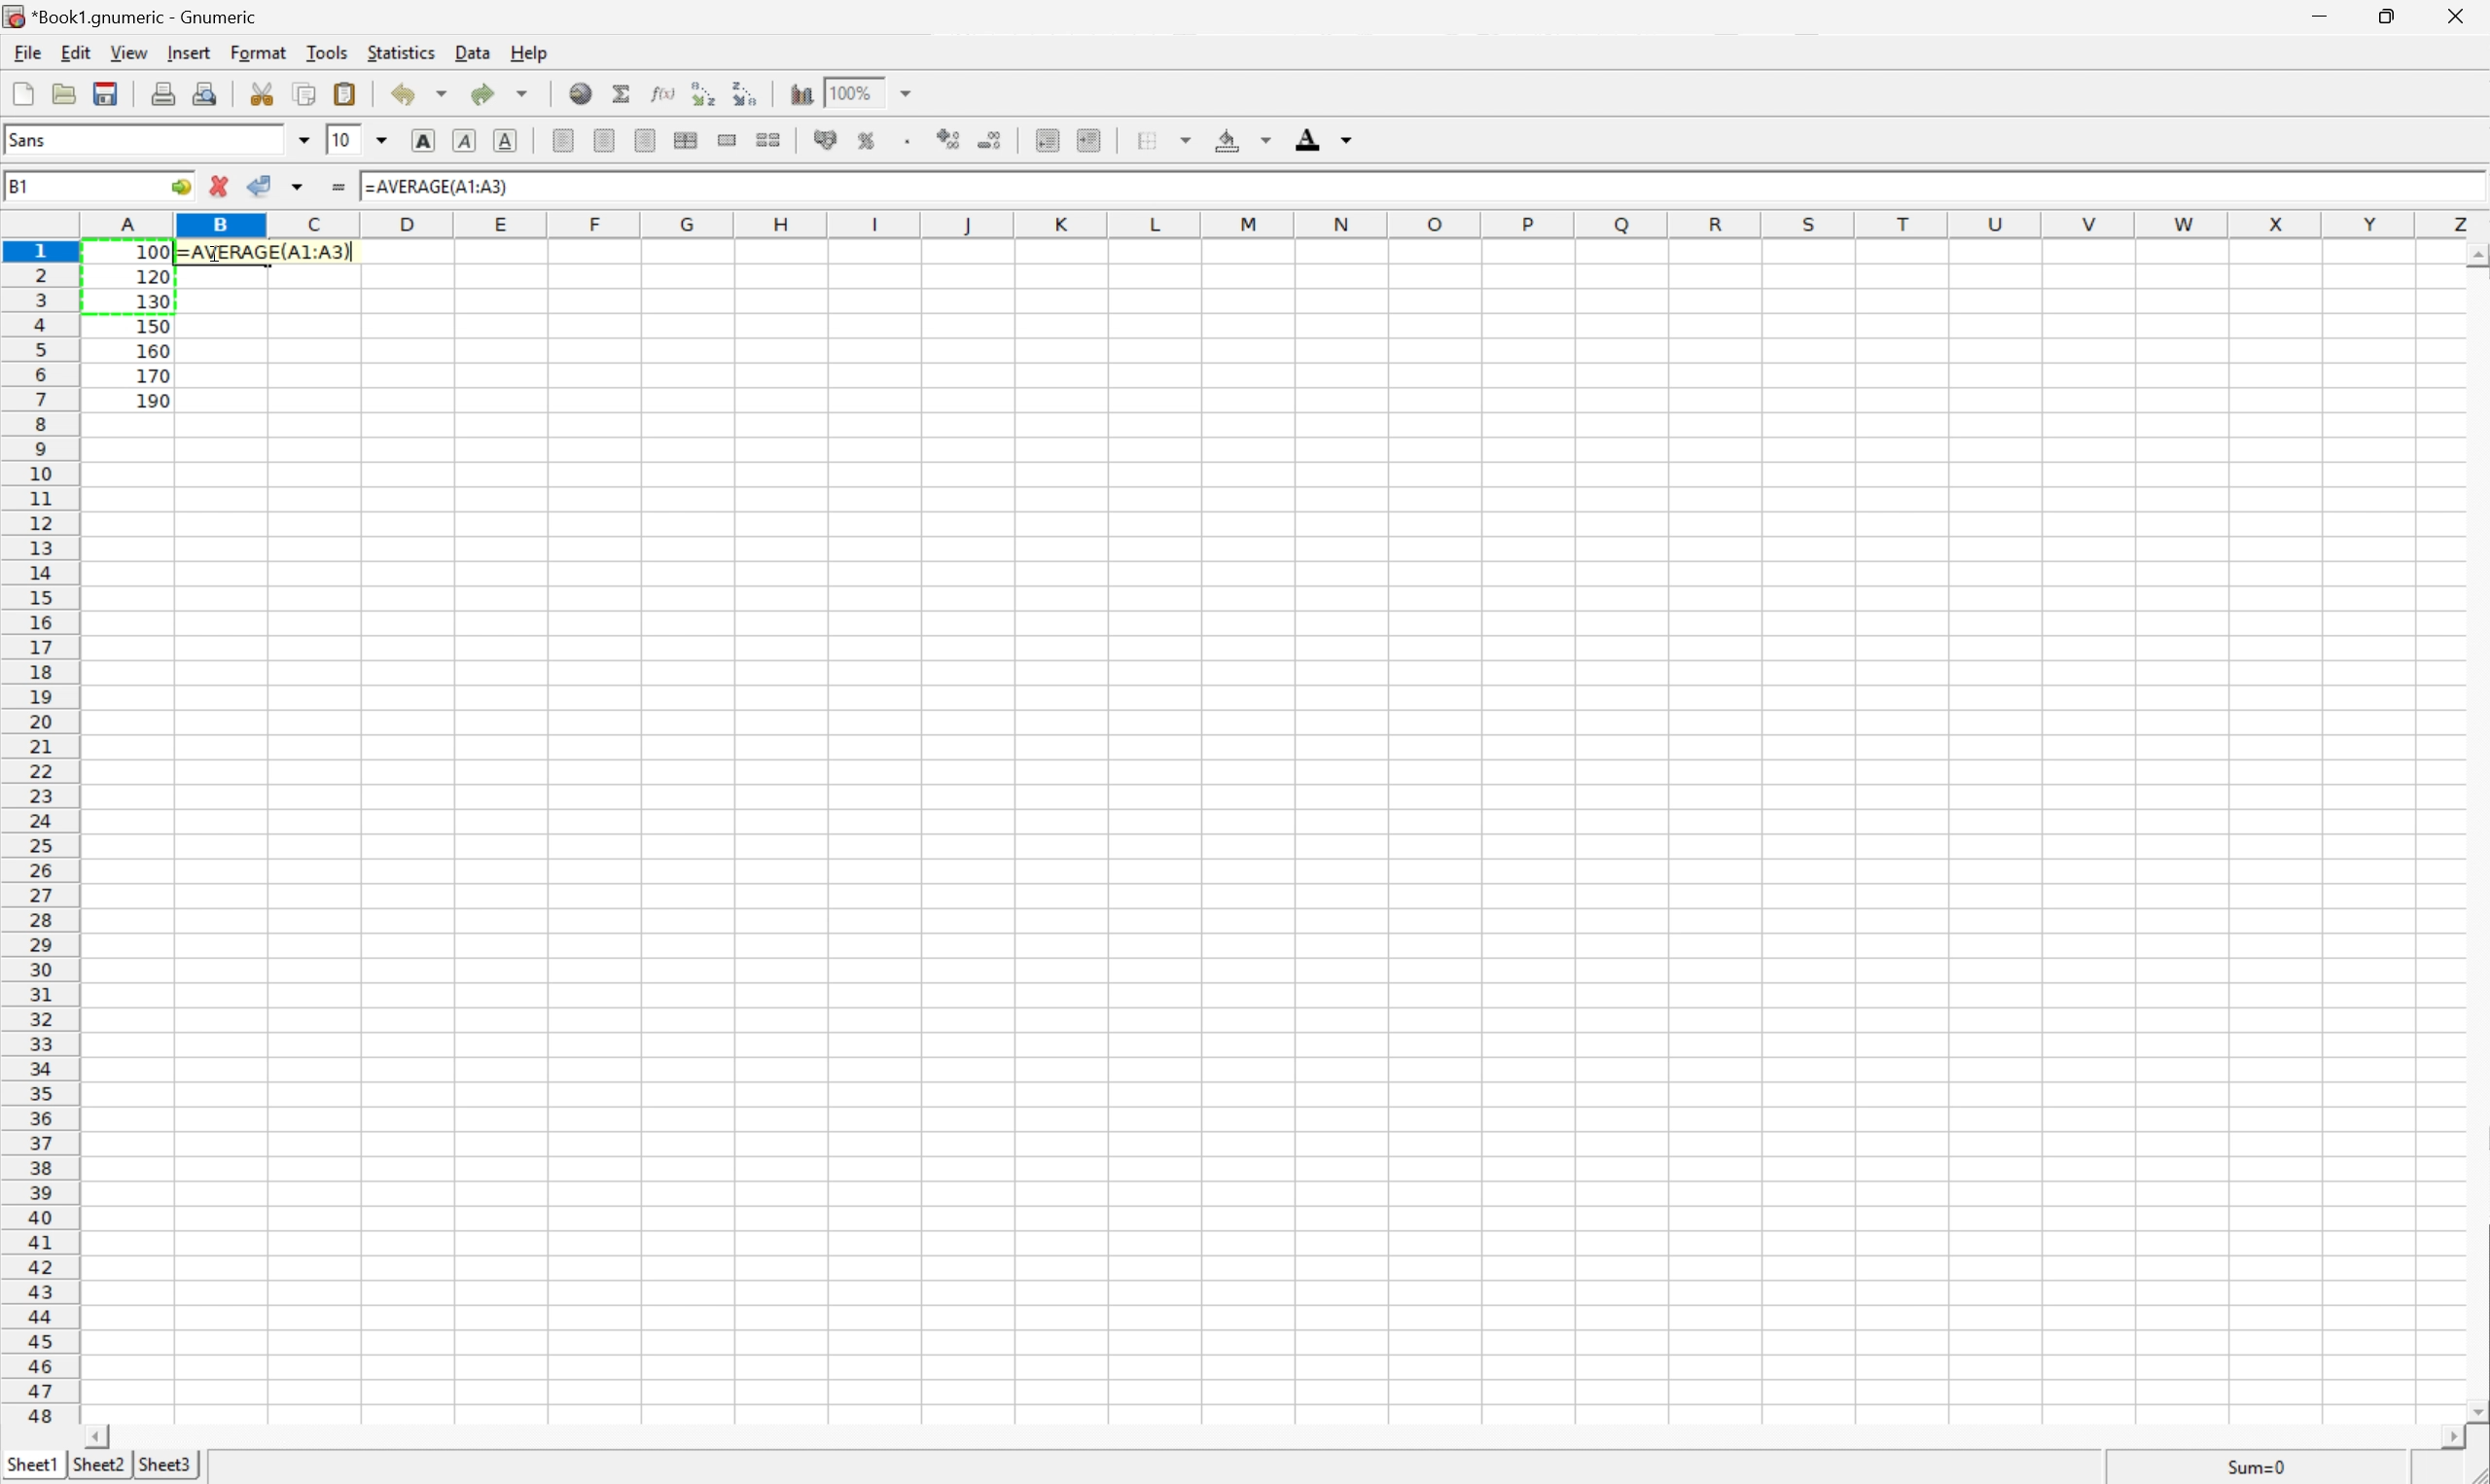 The width and height of the screenshot is (2490, 1484). Describe the element at coordinates (129, 52) in the screenshot. I see `View` at that location.